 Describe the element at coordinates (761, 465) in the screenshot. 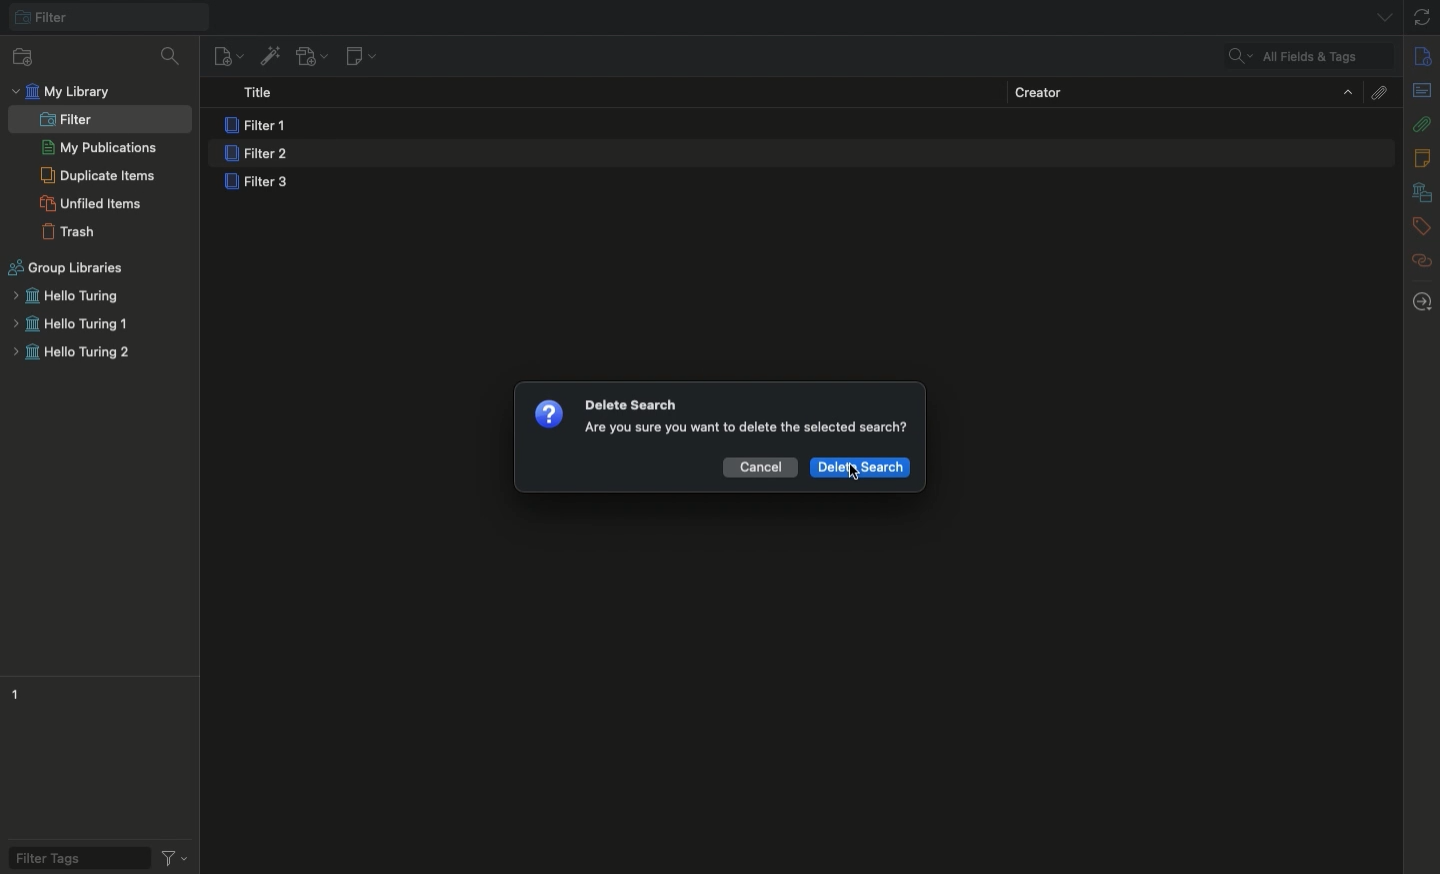

I see `Cancel` at that location.